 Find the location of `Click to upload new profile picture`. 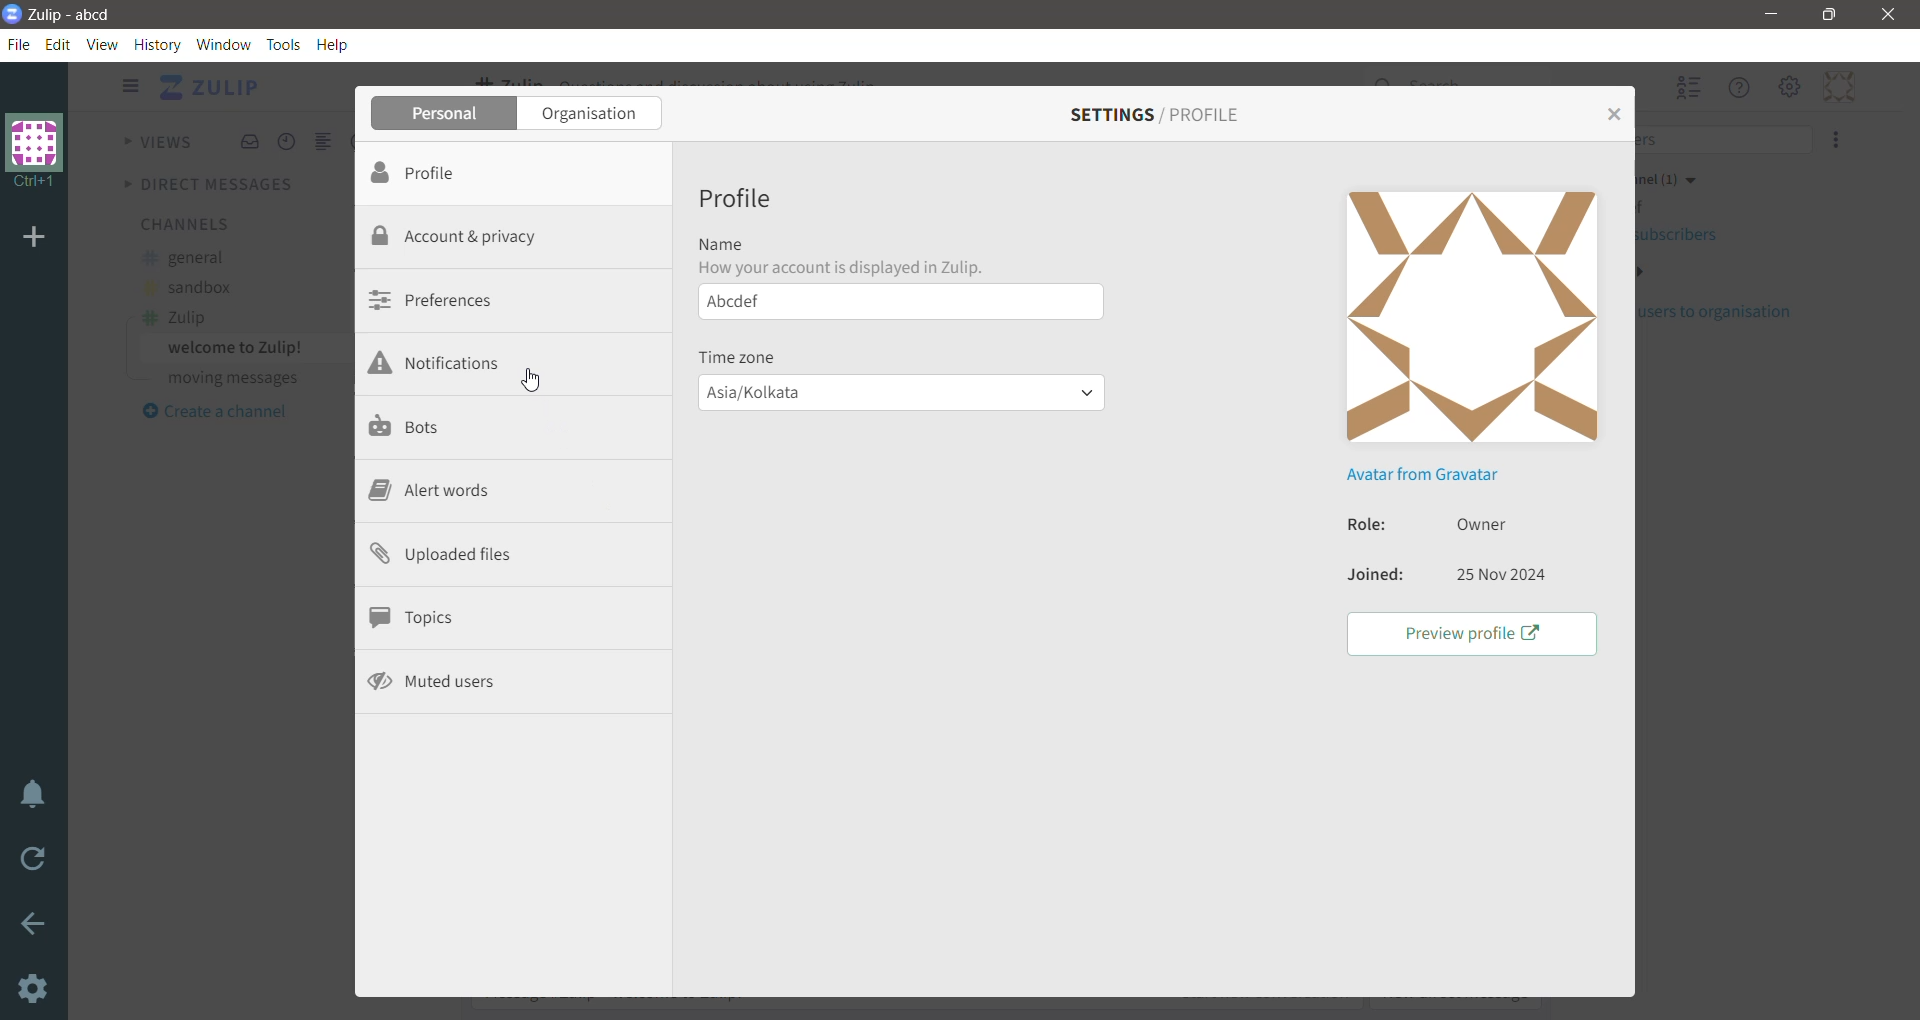

Click to upload new profile picture is located at coordinates (1473, 318).